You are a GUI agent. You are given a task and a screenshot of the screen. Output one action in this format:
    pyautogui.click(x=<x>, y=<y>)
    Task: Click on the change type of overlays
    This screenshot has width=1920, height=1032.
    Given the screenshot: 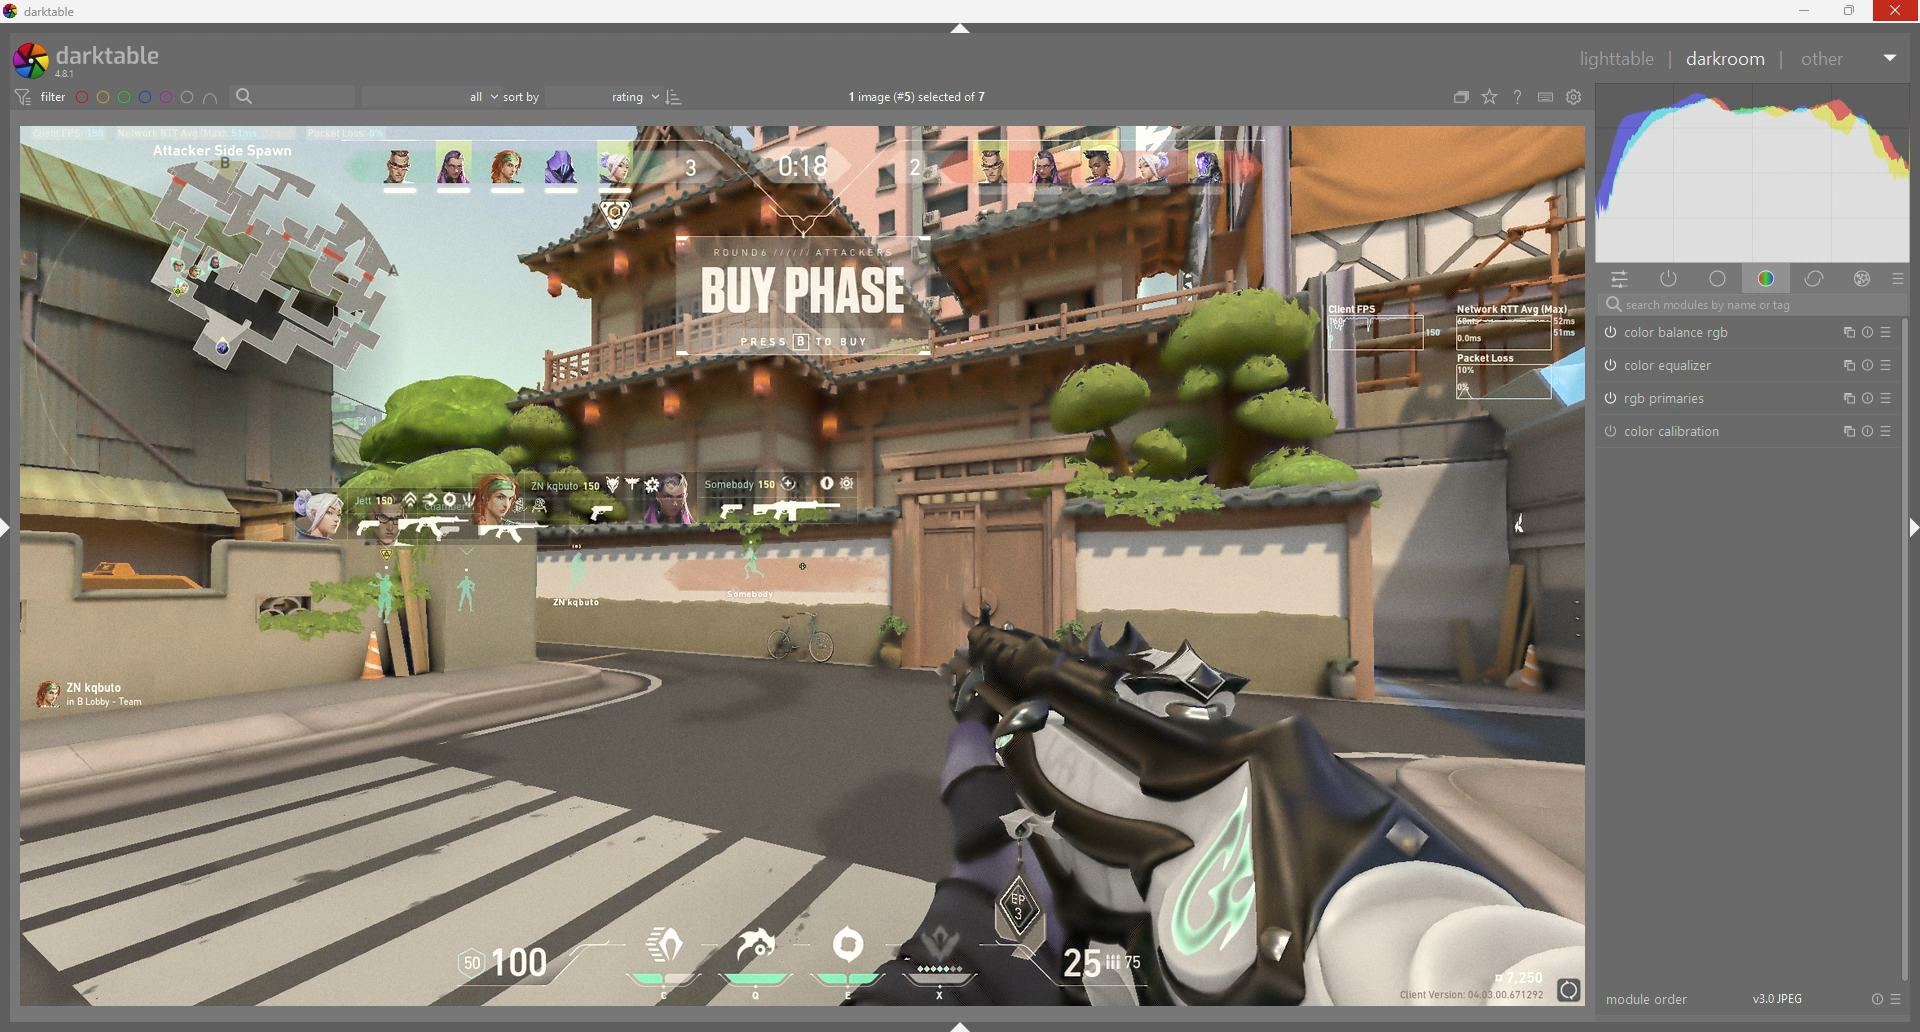 What is the action you would take?
    pyautogui.click(x=1491, y=97)
    